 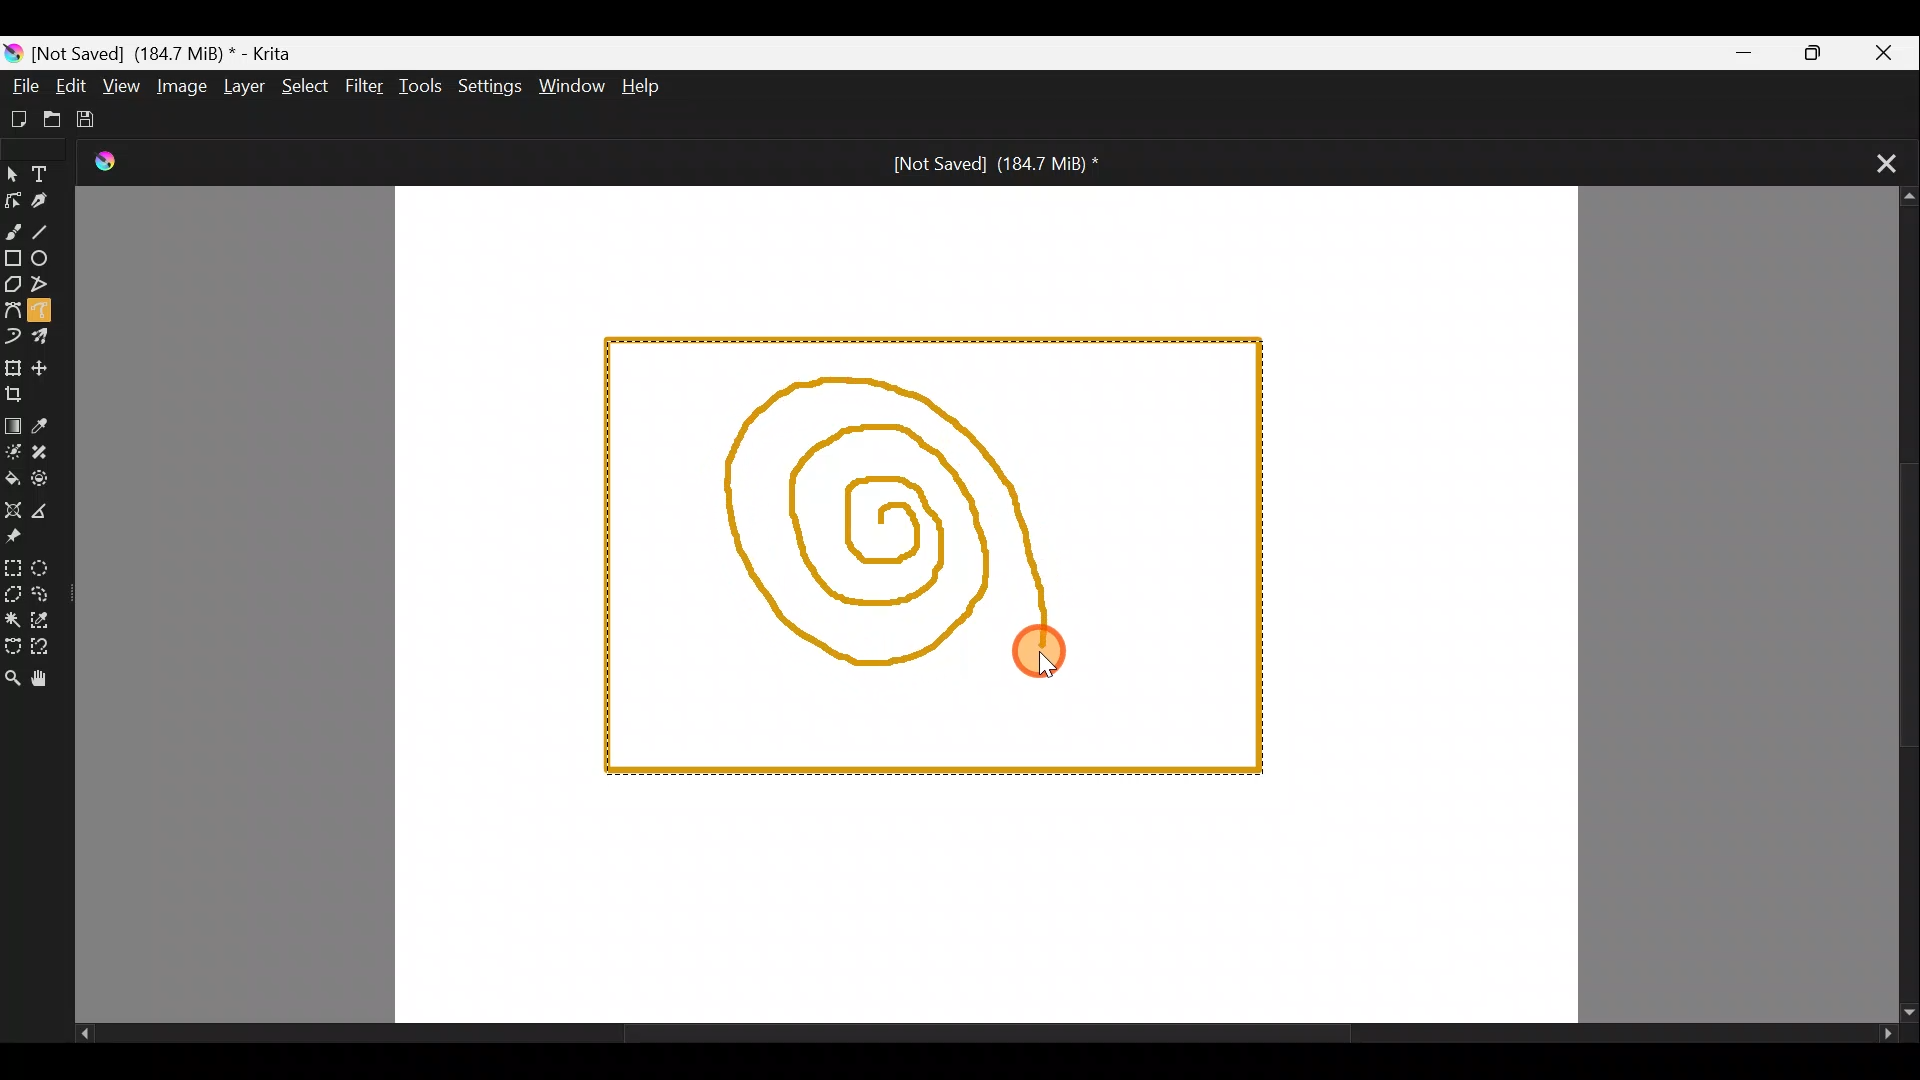 What do you see at coordinates (53, 119) in the screenshot?
I see `Open existing document` at bounding box center [53, 119].